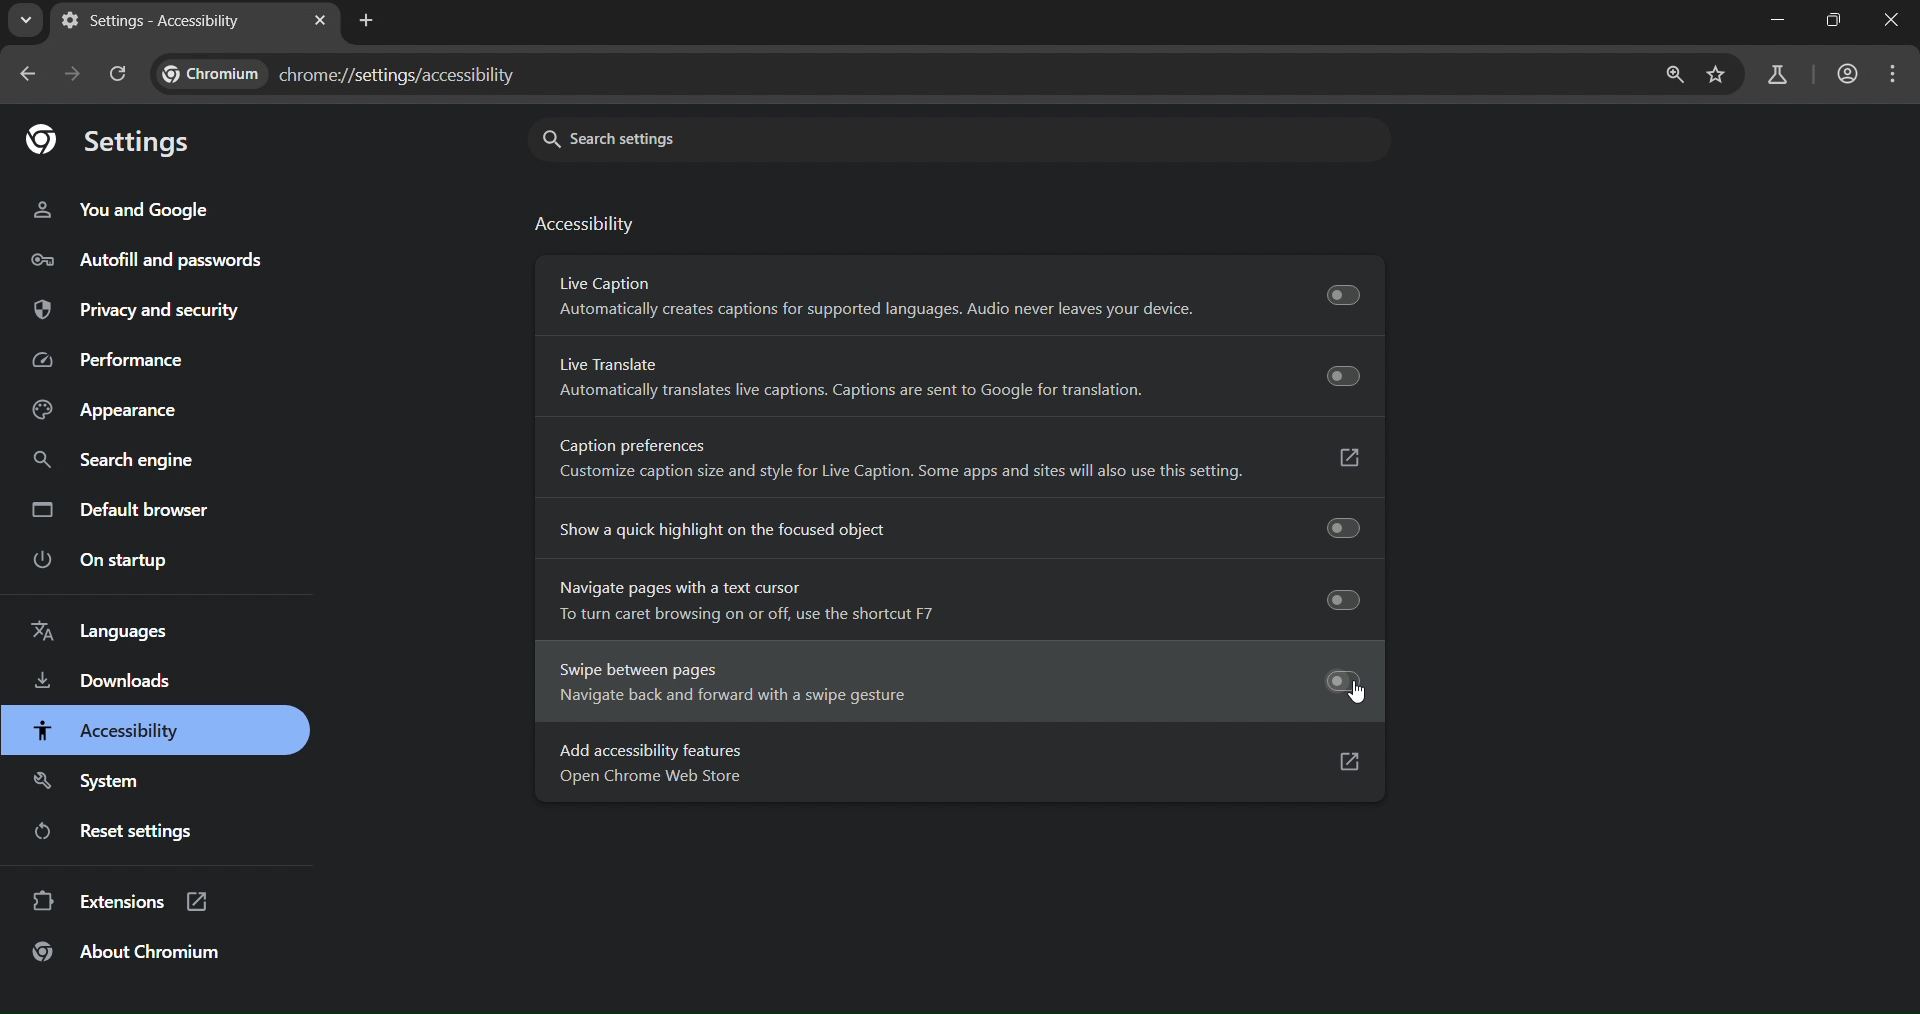 This screenshot has height=1014, width=1920. What do you see at coordinates (947, 602) in the screenshot?
I see `Navigate pages with a text cursor
To turn caret browsing on or off, use the shortcut F7` at bounding box center [947, 602].